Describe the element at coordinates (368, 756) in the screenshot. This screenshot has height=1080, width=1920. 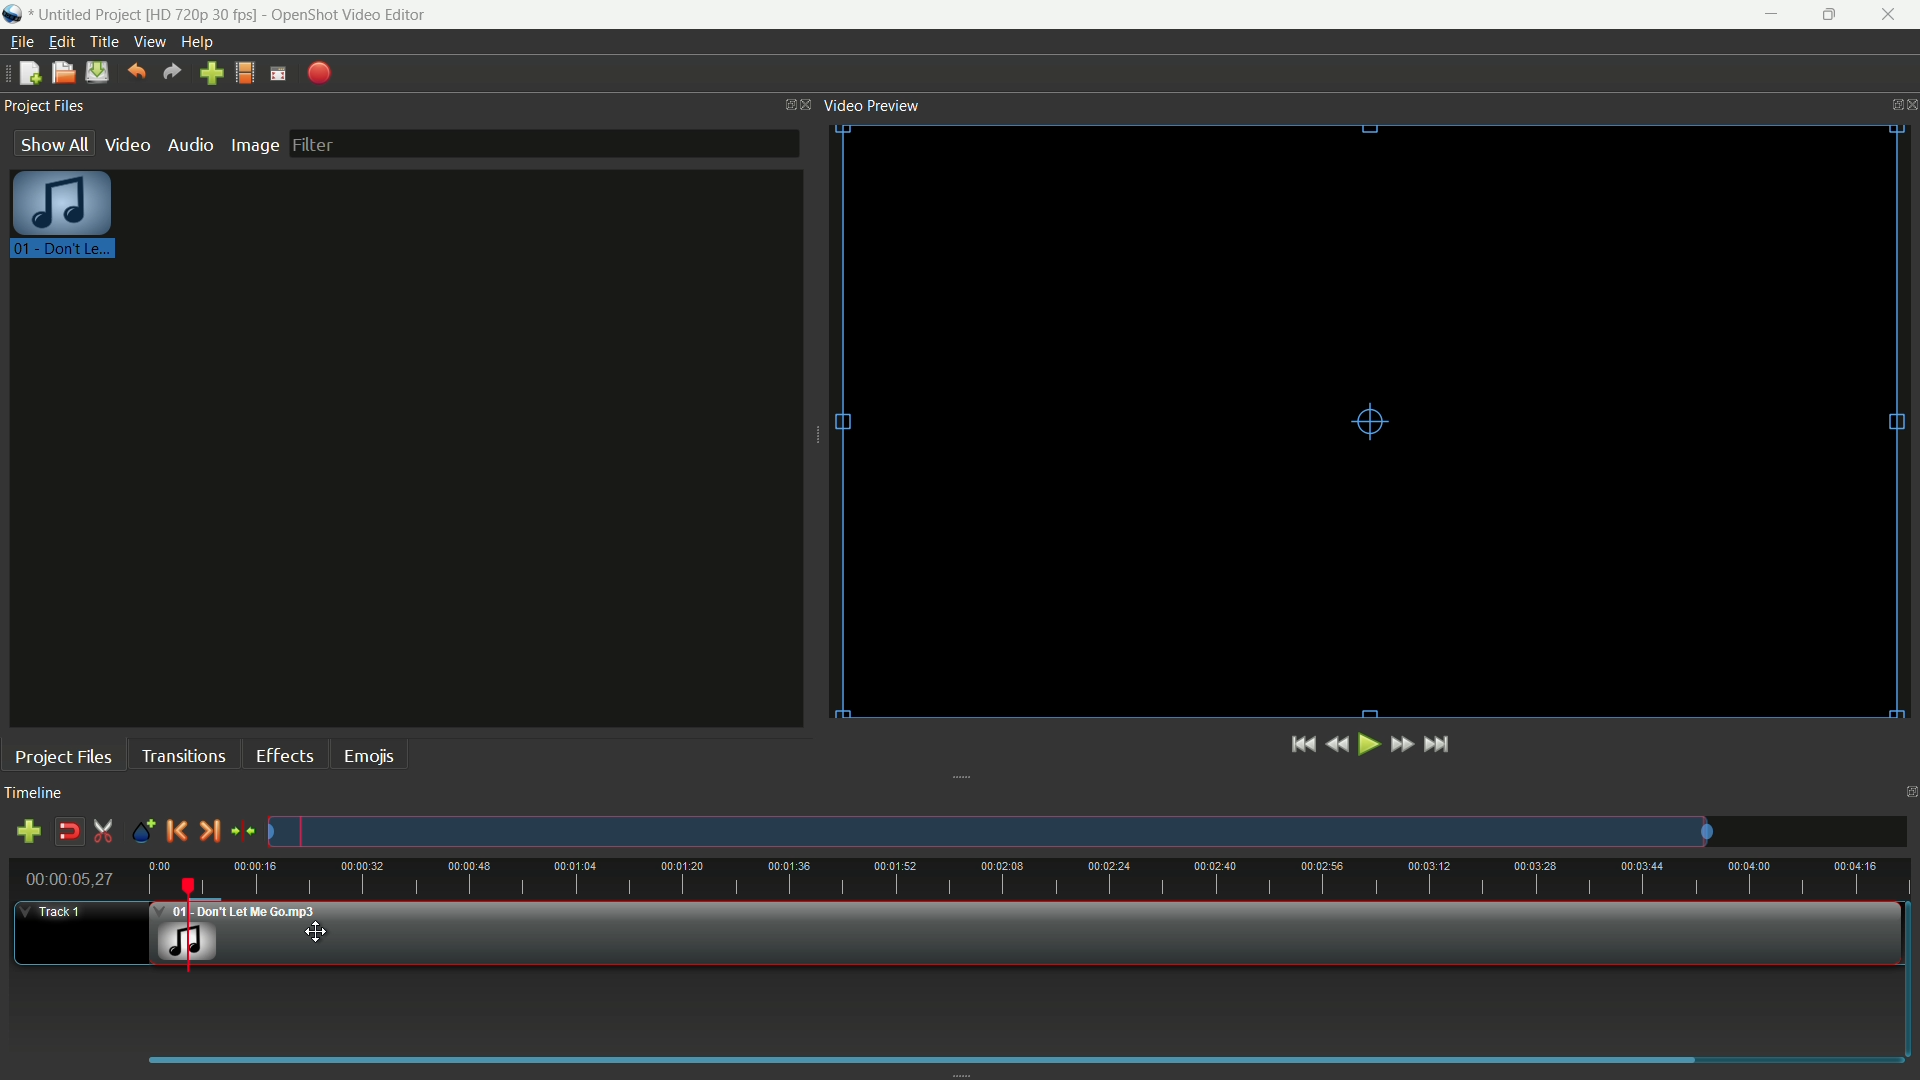
I see `emojis` at that location.